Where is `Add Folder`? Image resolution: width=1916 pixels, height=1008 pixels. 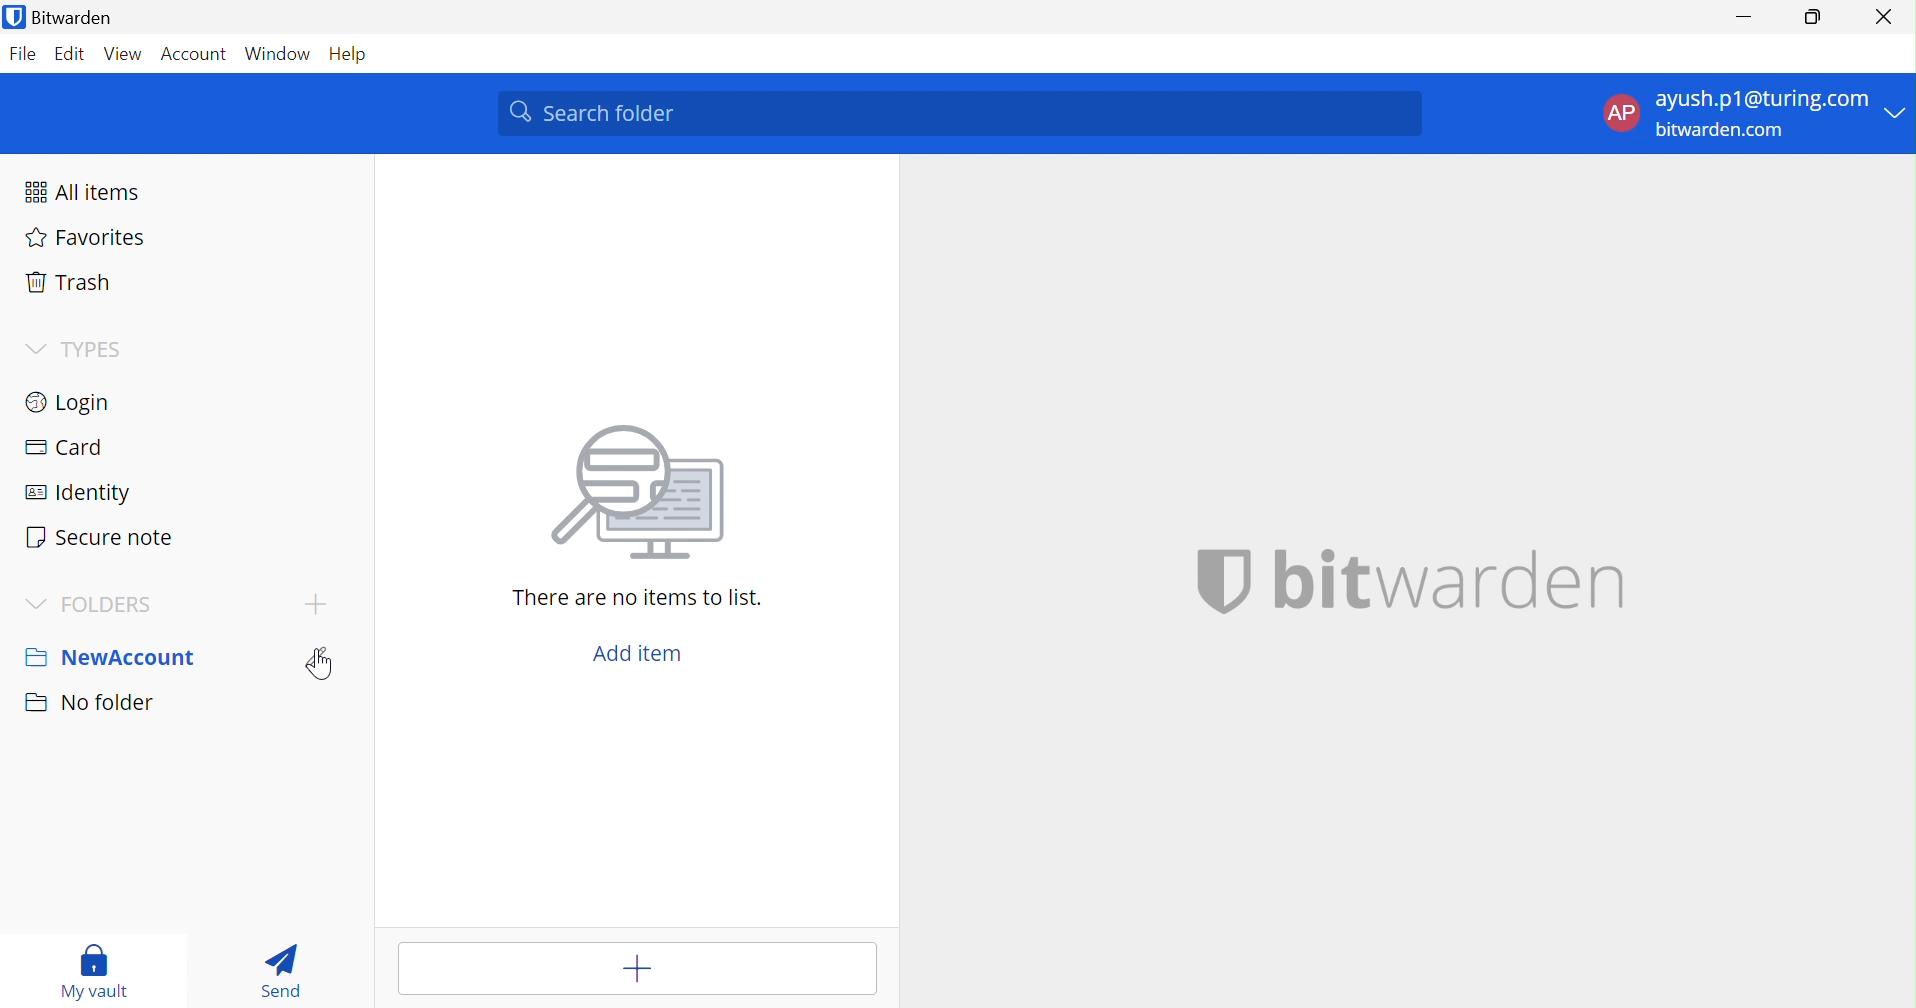 Add Folder is located at coordinates (316, 606).